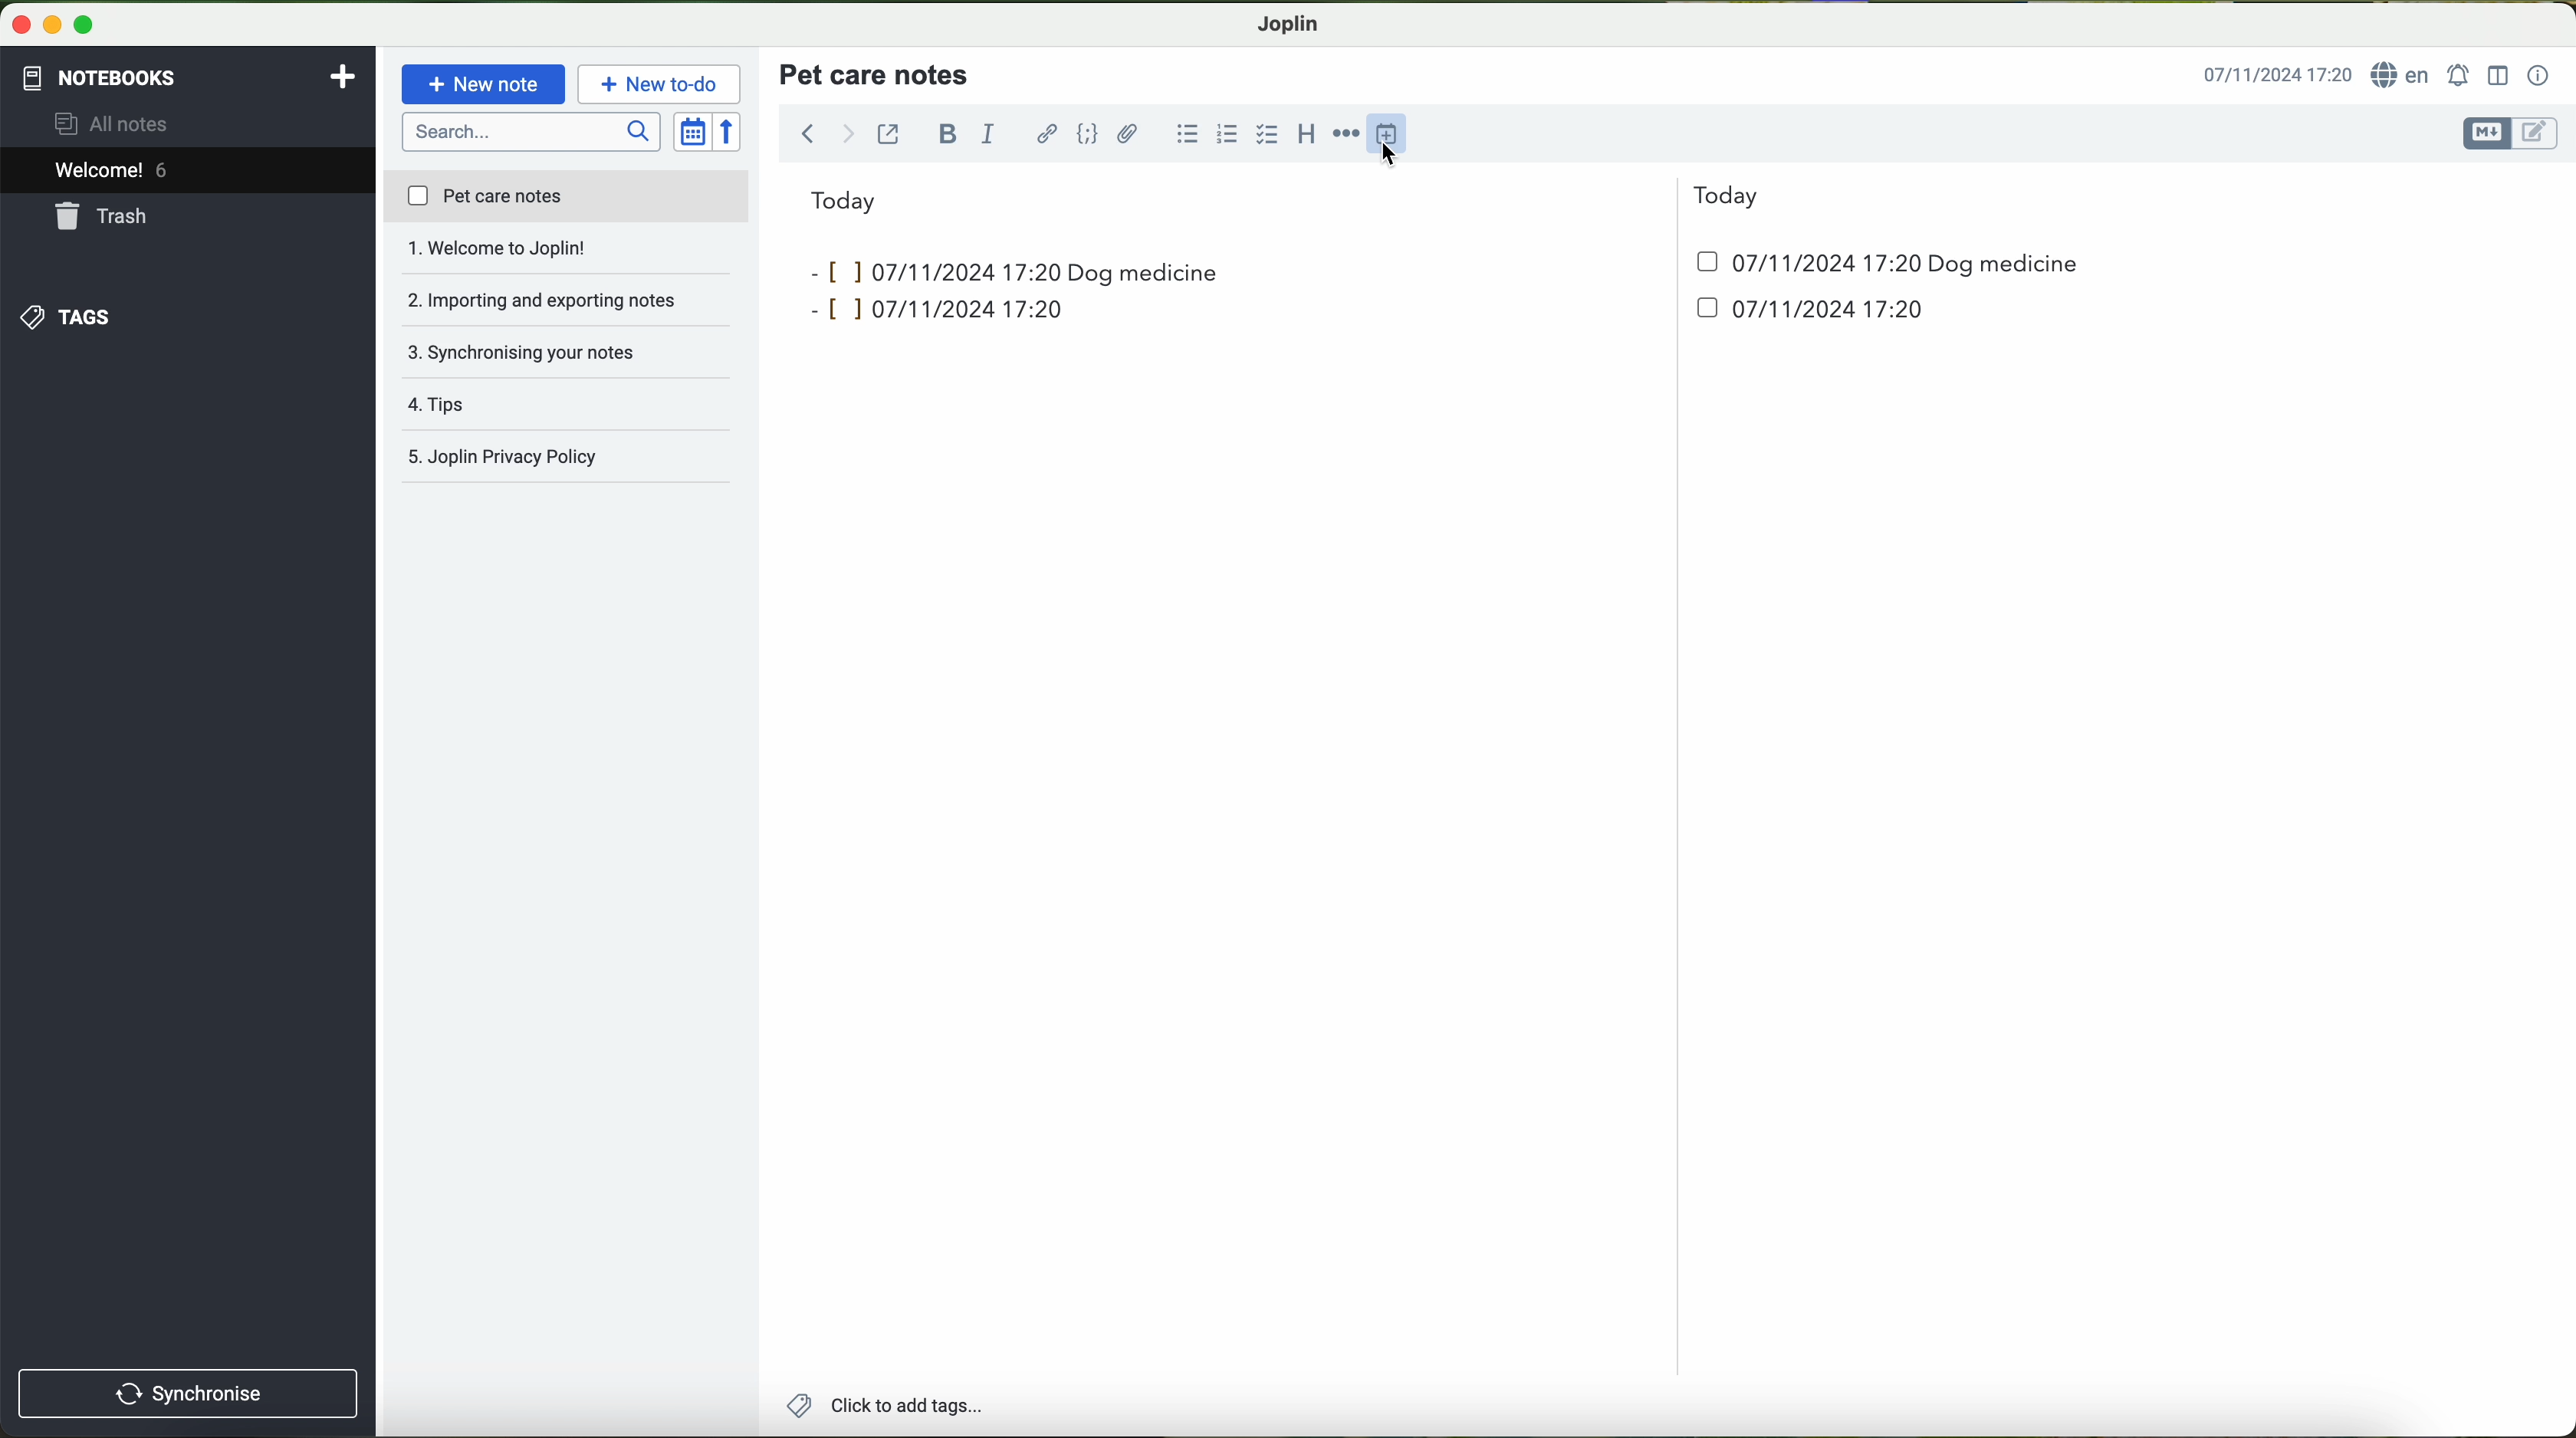  I want to click on inputs, so click(927, 270).